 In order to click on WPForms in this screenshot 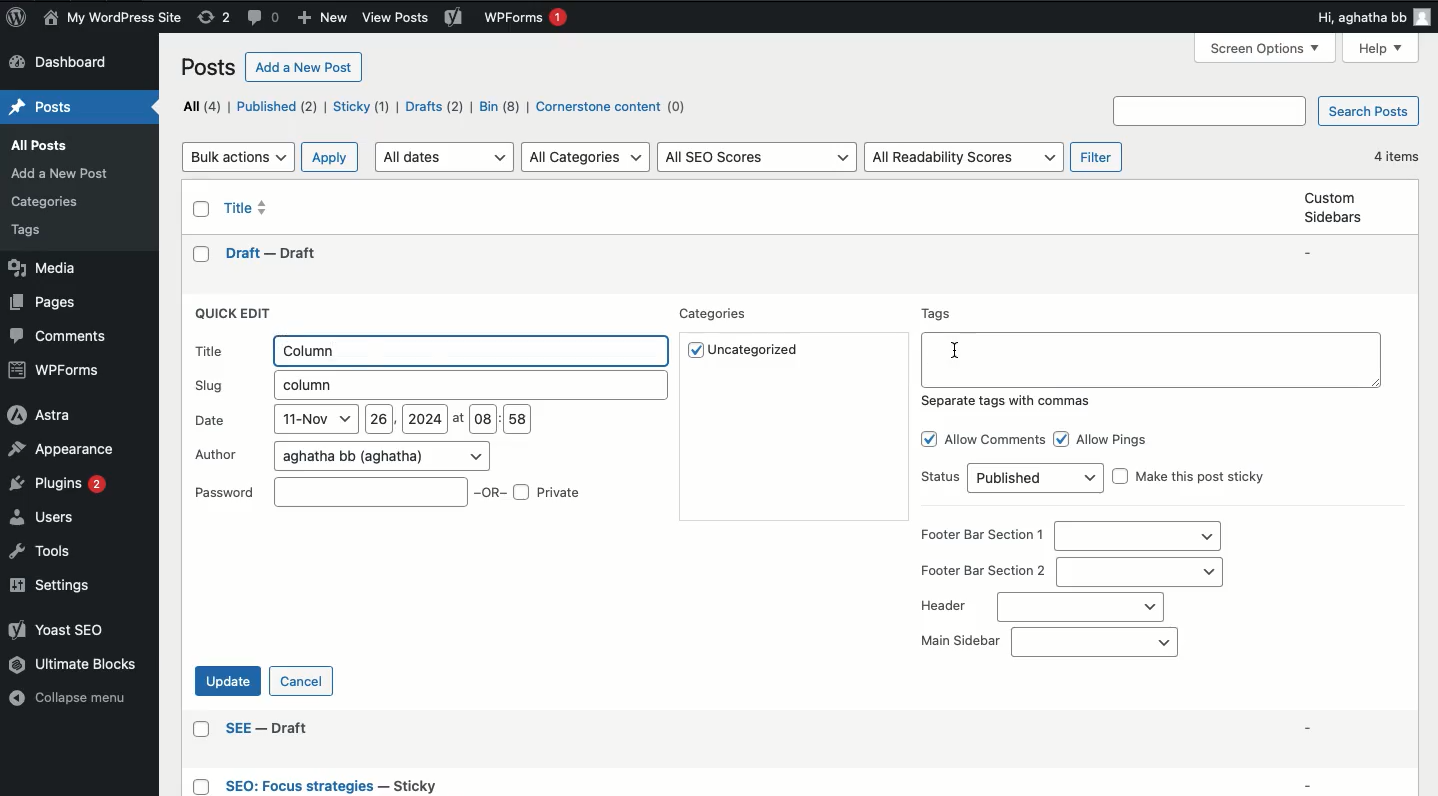, I will do `click(57, 370)`.